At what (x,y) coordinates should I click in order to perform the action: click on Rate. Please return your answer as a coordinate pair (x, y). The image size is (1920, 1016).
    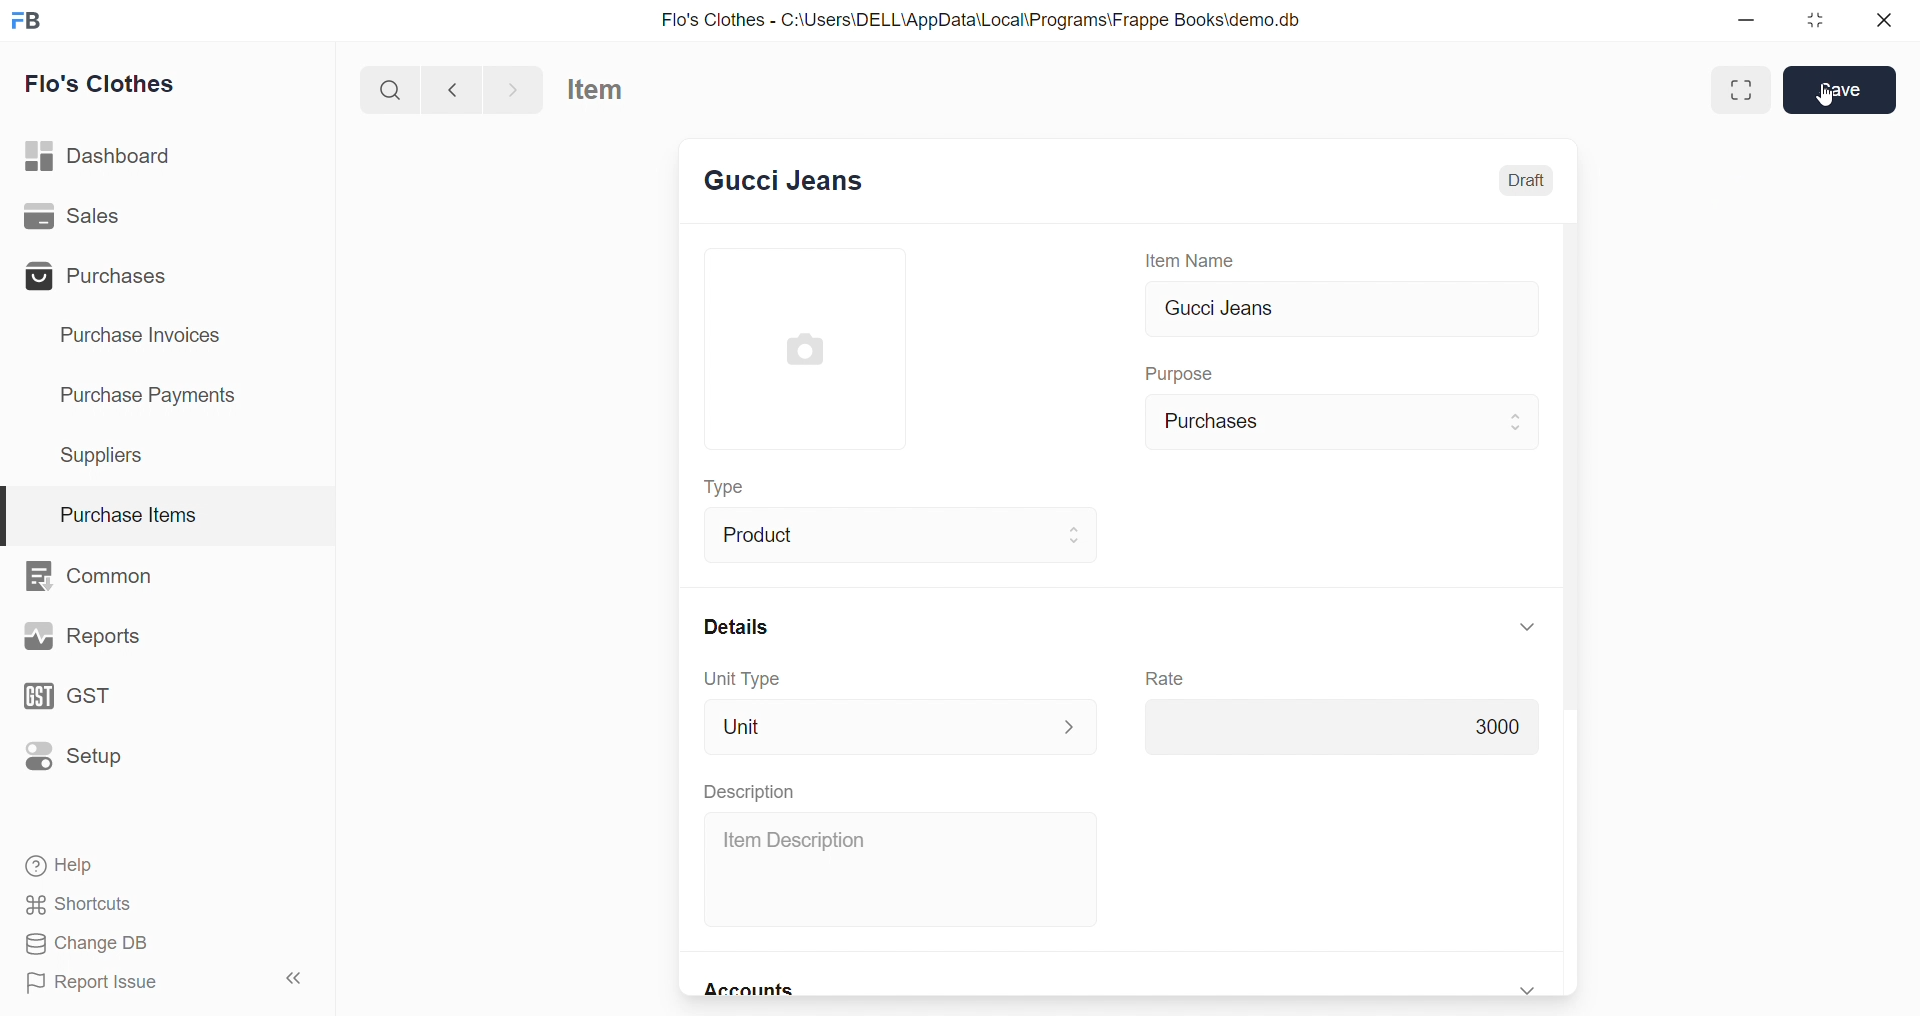
    Looking at the image, I should click on (1168, 679).